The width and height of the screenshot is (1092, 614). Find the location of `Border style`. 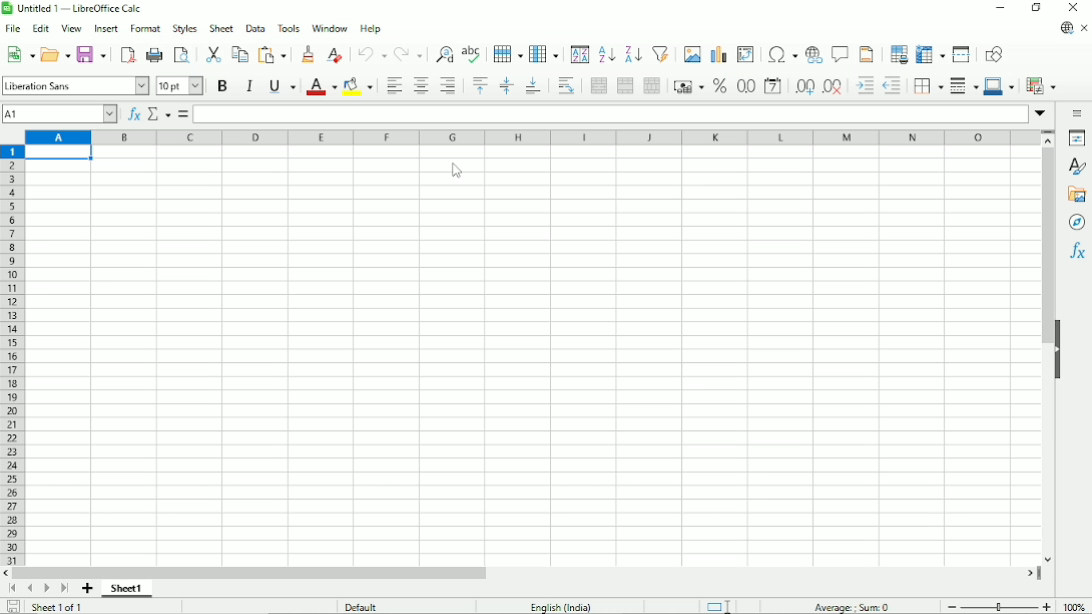

Border style is located at coordinates (964, 87).